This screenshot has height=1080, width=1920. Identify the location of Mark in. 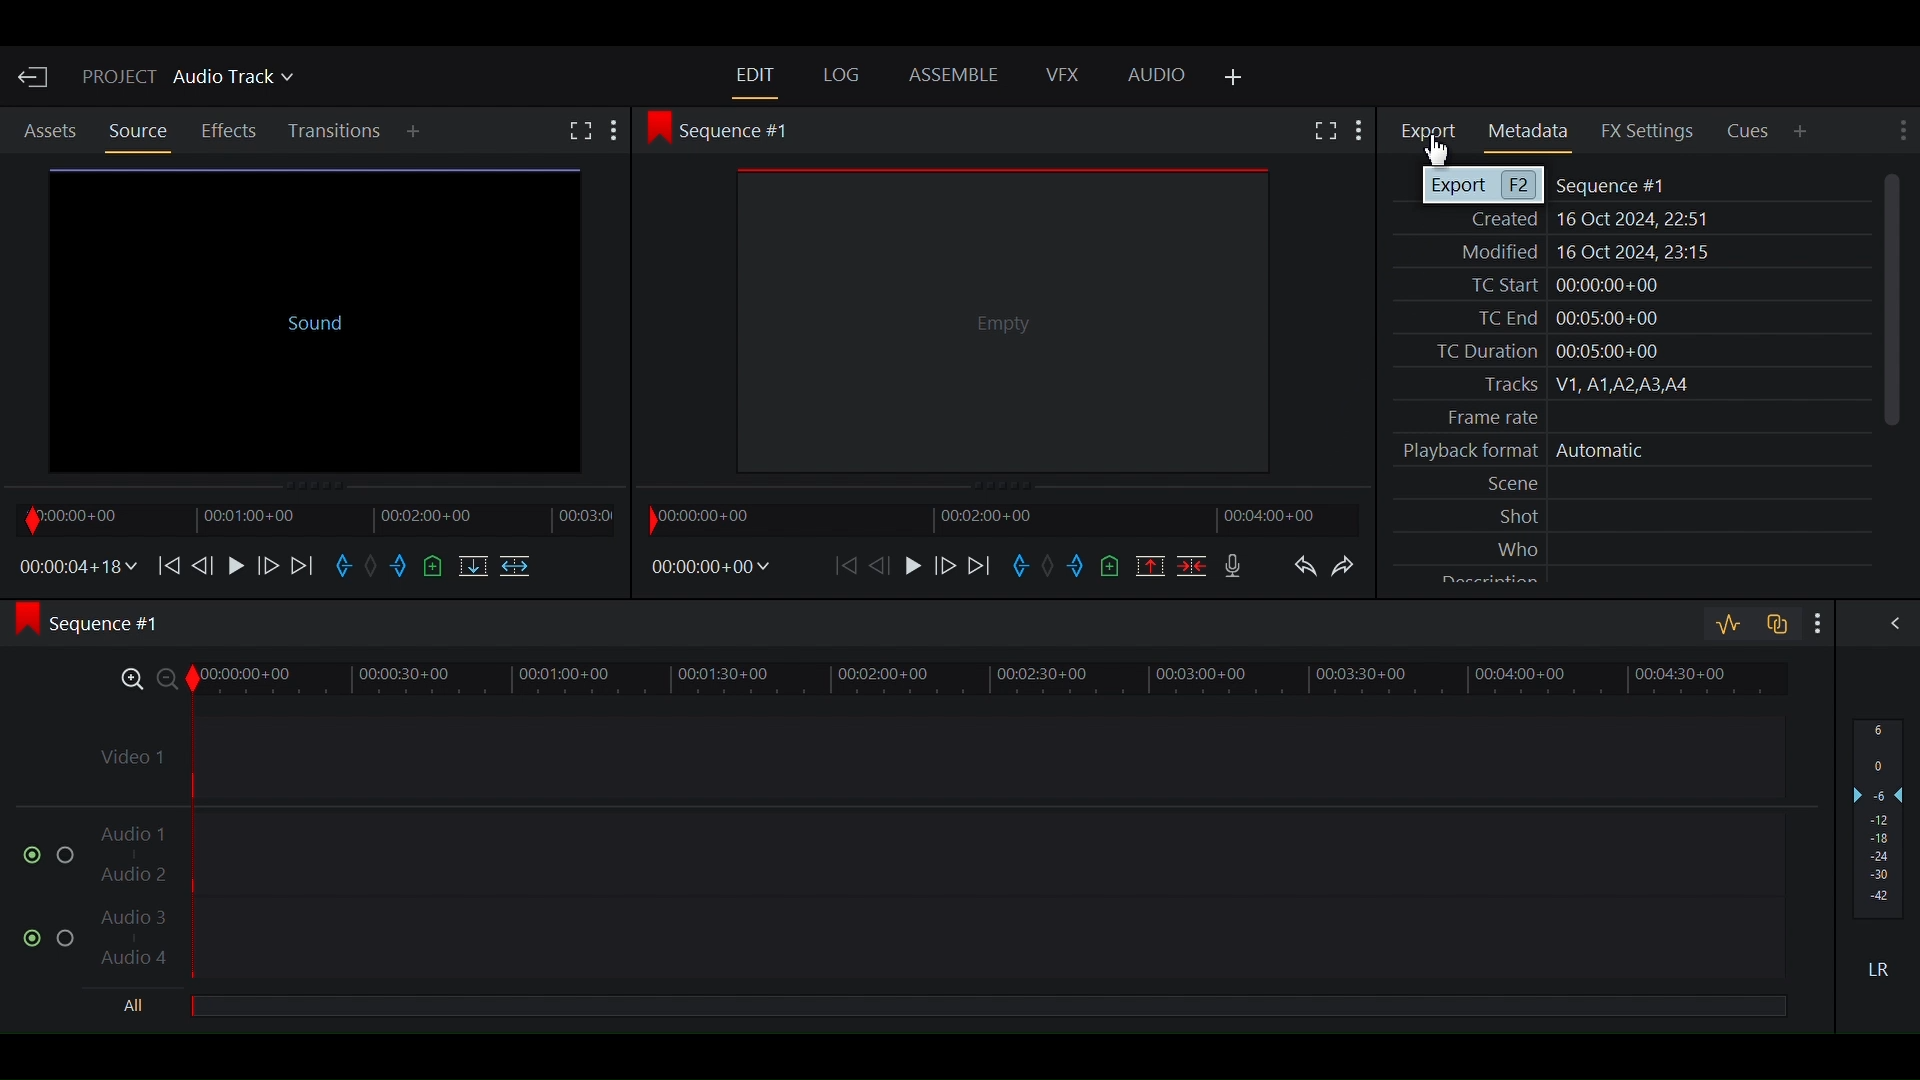
(345, 568).